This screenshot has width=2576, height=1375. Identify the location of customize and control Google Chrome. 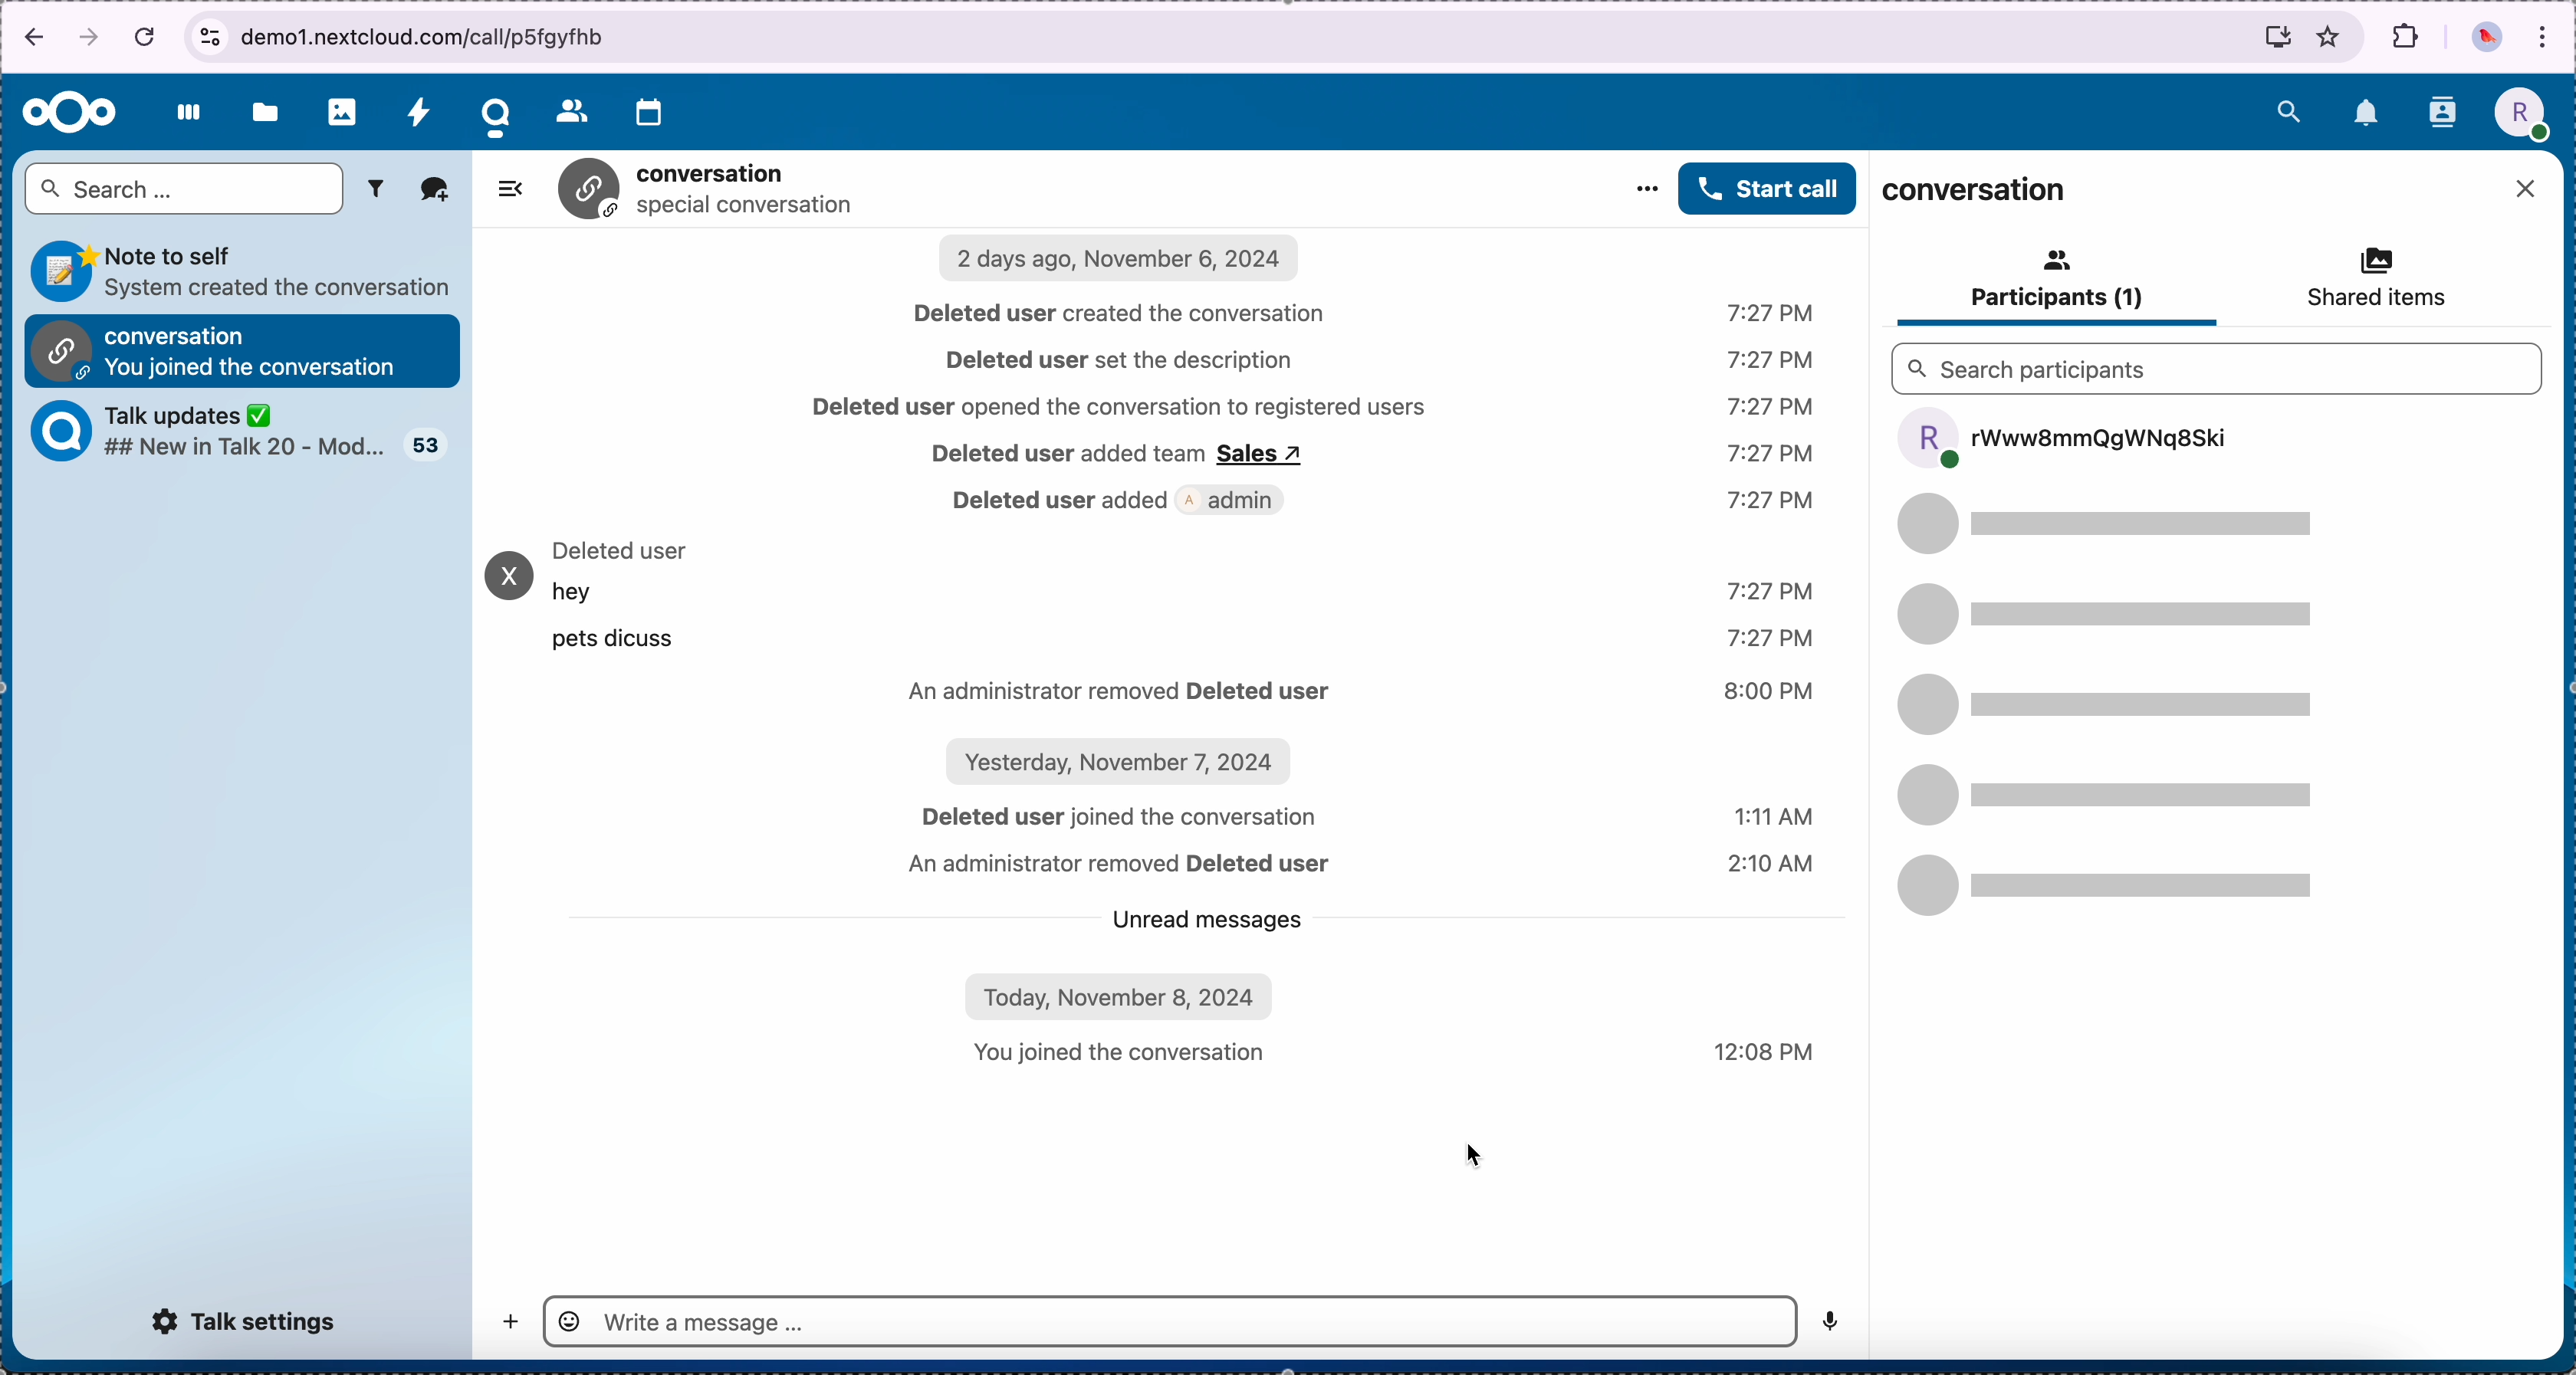
(2544, 42).